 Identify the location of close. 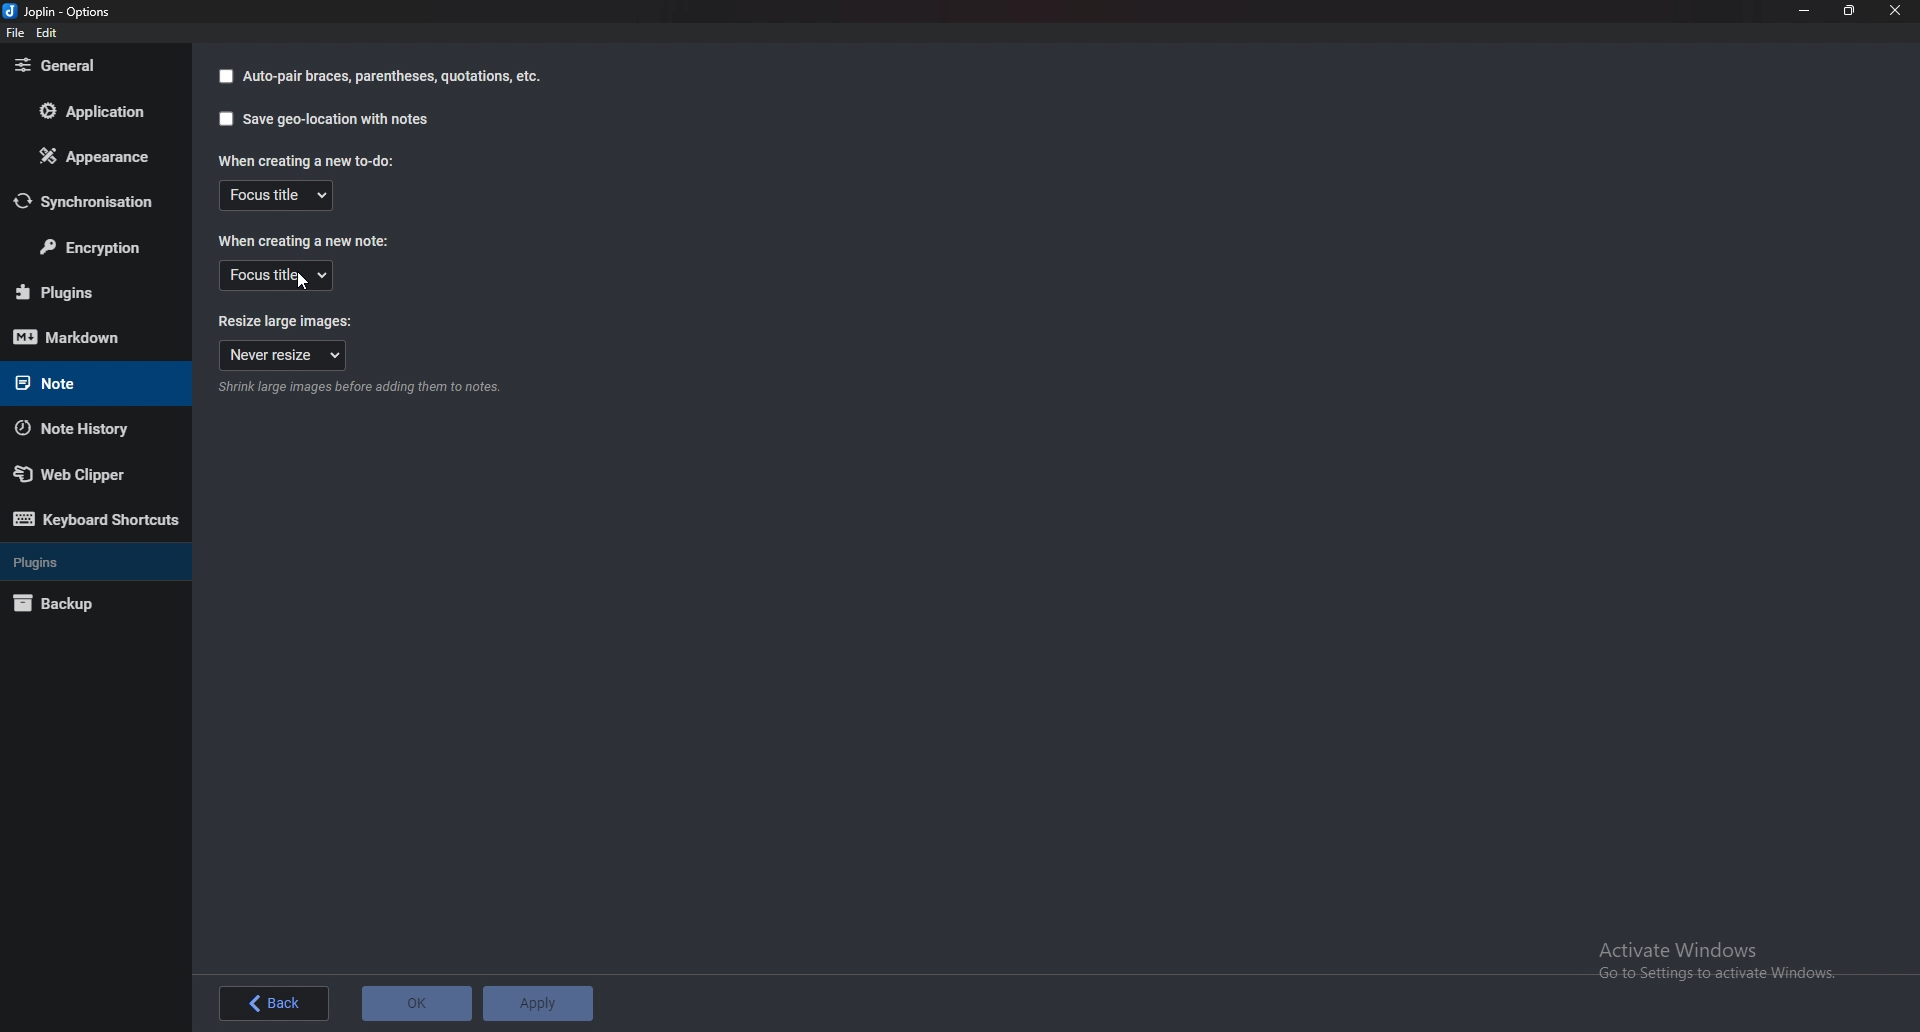
(1894, 11).